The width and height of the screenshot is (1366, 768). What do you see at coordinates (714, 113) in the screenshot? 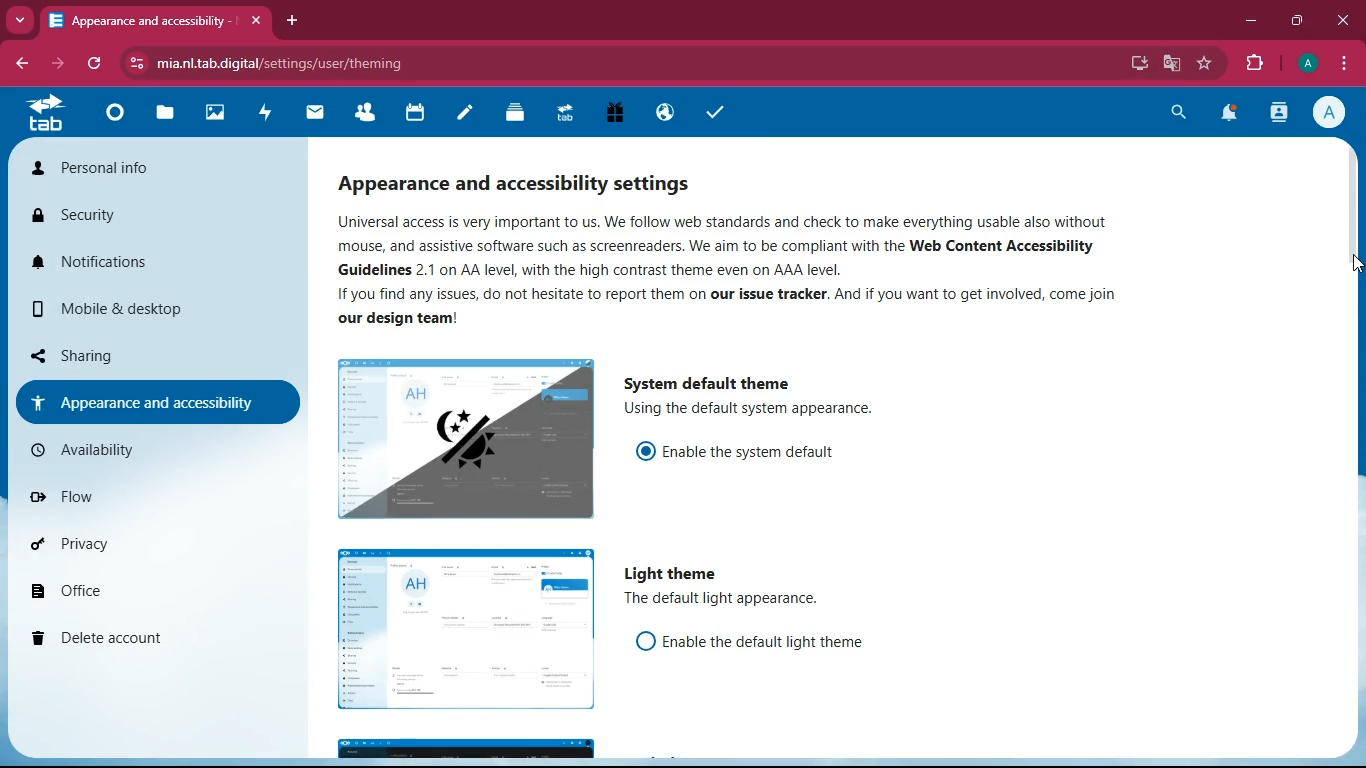
I see `tasks` at bounding box center [714, 113].